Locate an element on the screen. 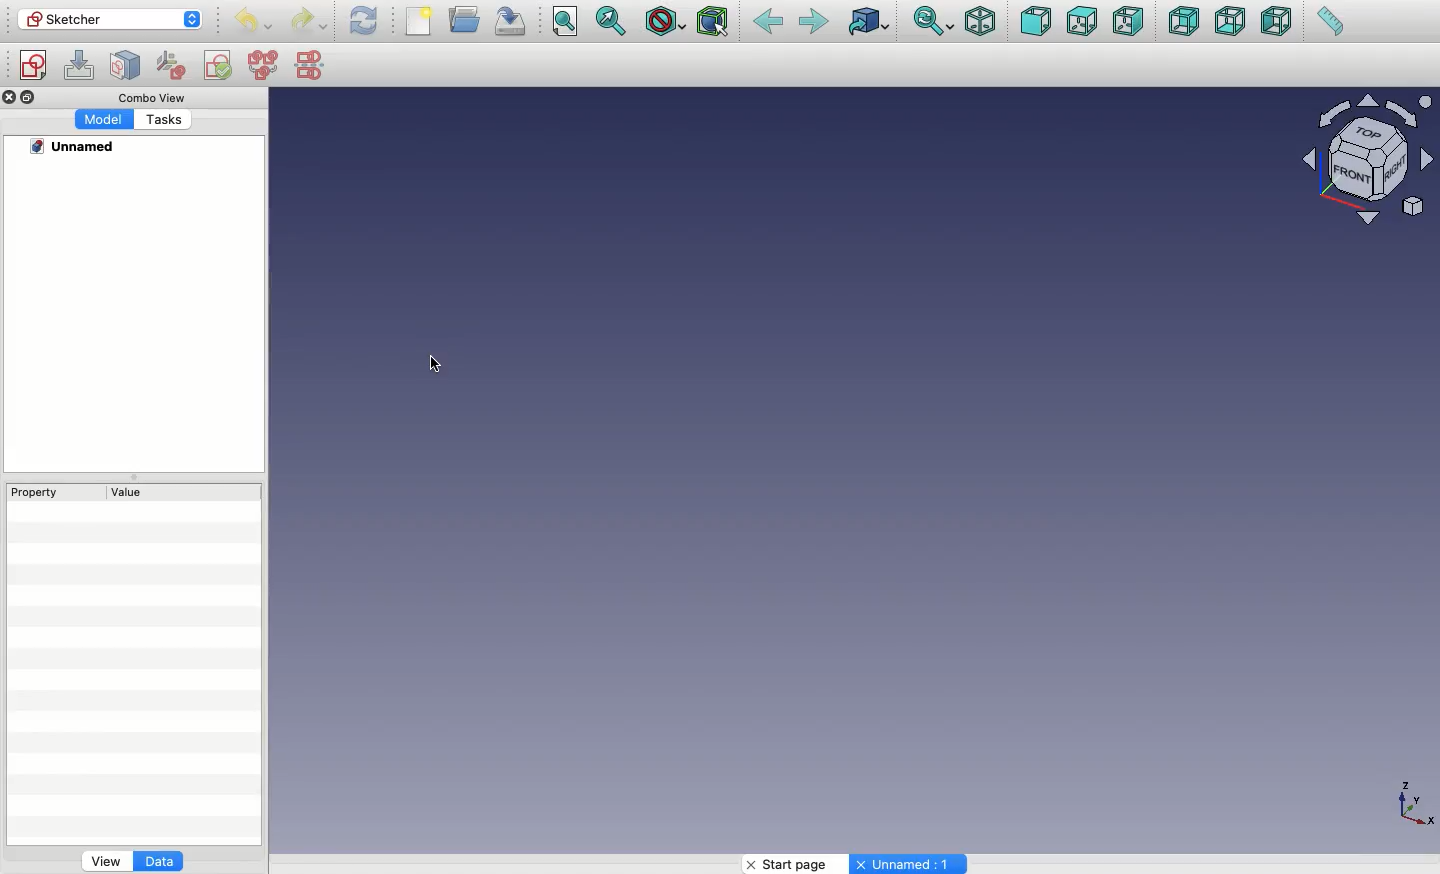 The width and height of the screenshot is (1440, 874). Measure is located at coordinates (1330, 21).